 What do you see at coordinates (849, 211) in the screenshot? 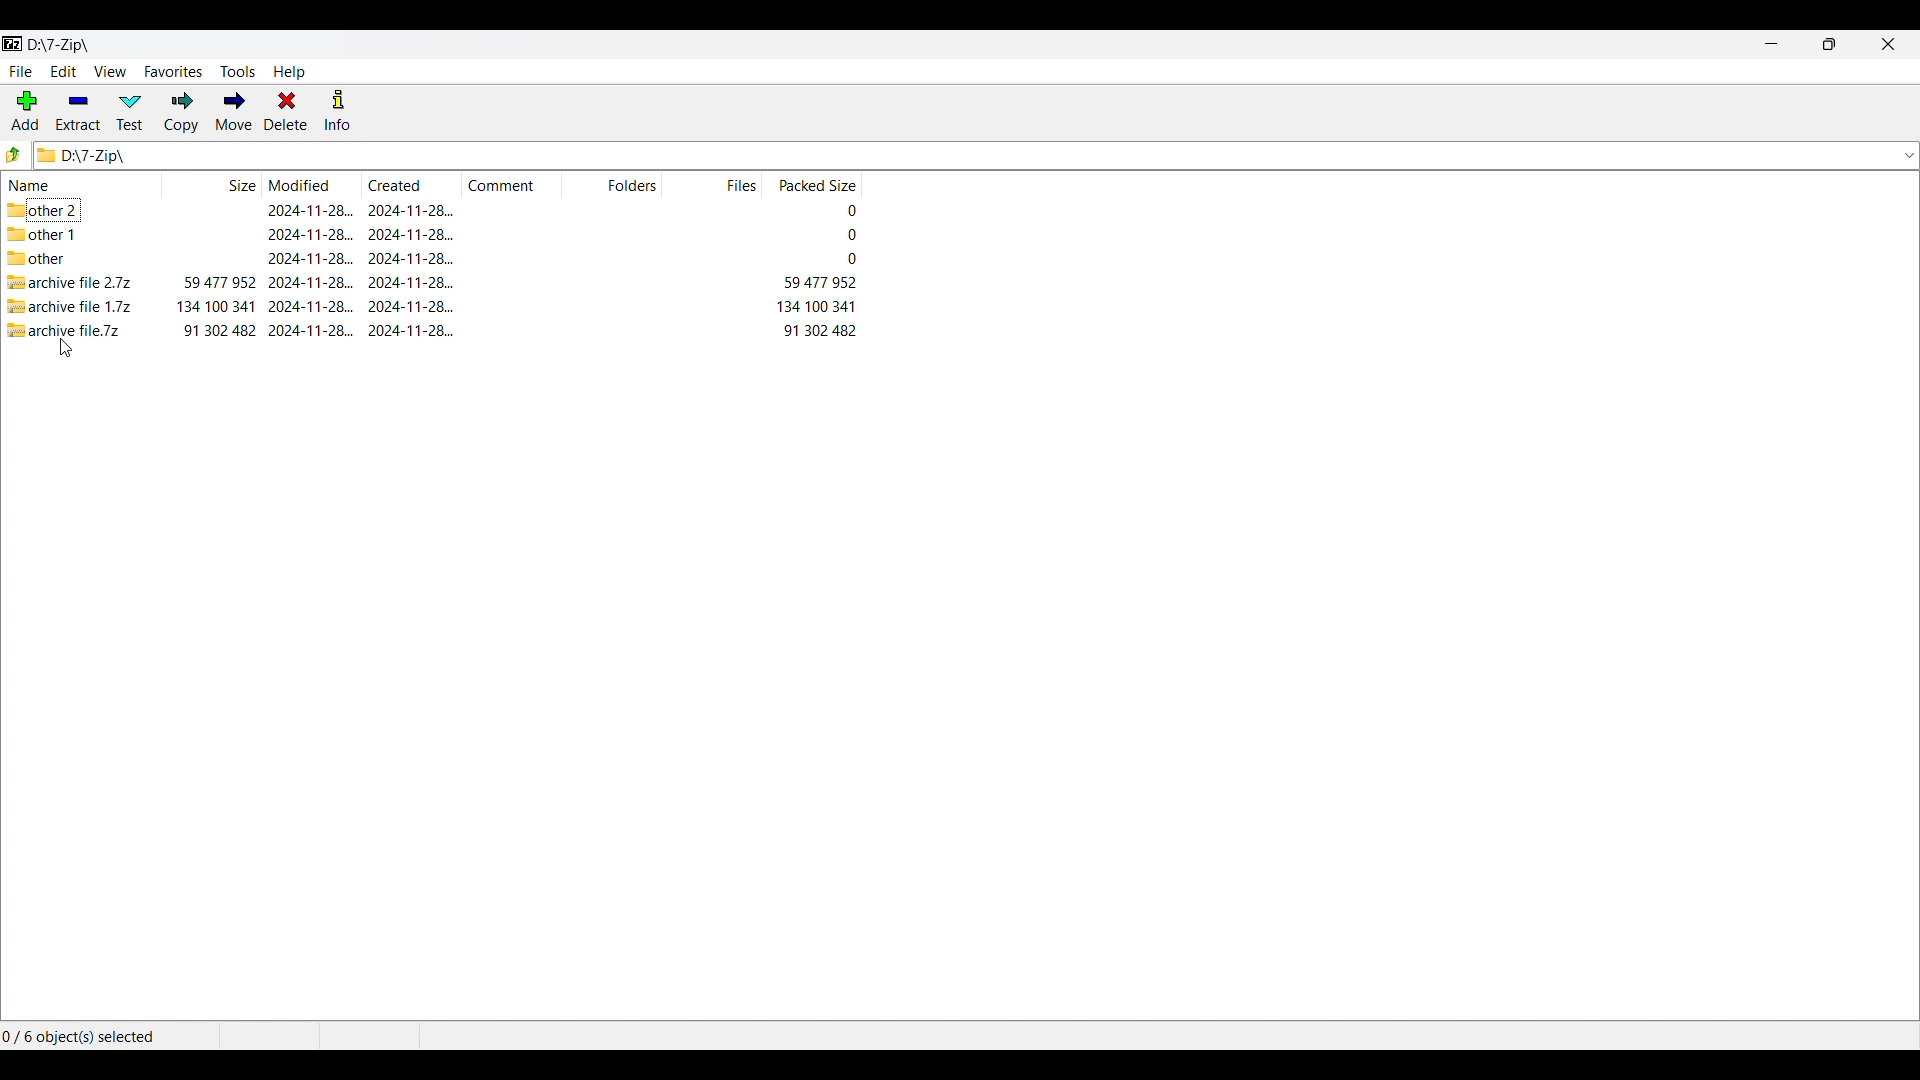
I see `packed size` at bounding box center [849, 211].